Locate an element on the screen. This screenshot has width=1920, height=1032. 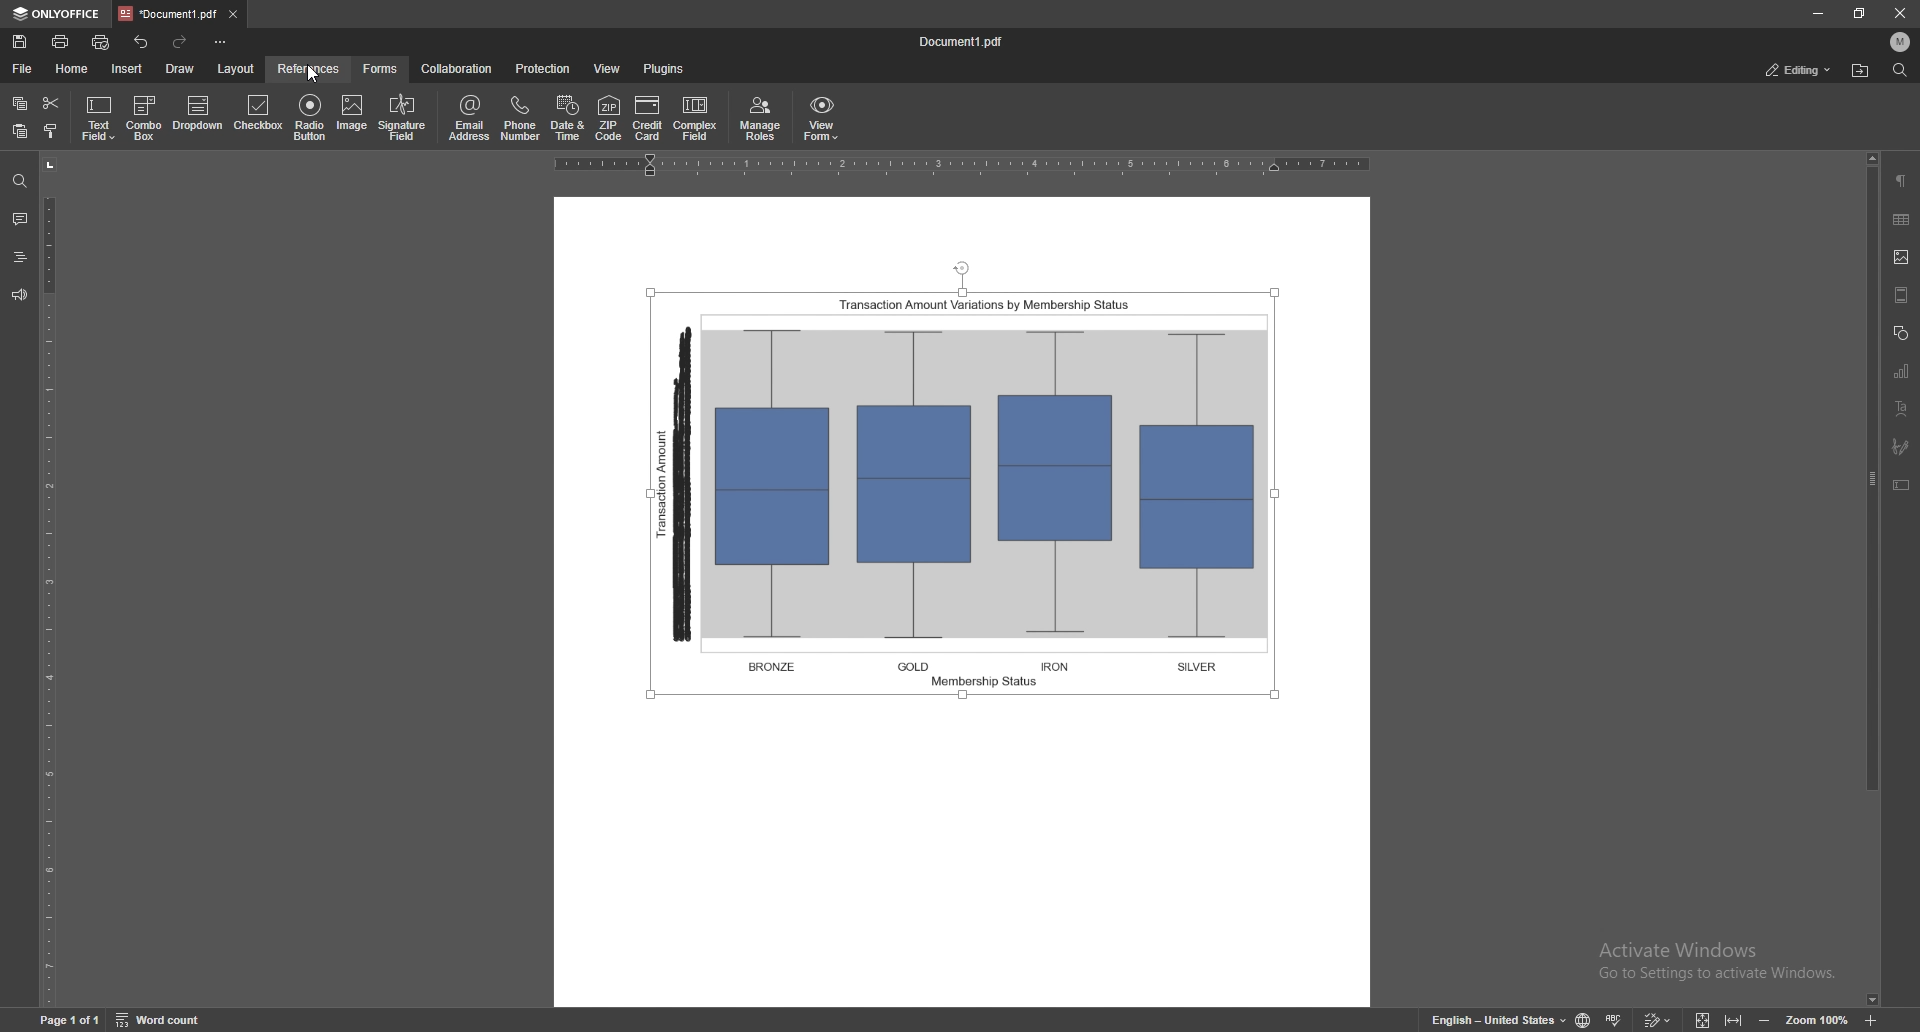
print is located at coordinates (60, 41).